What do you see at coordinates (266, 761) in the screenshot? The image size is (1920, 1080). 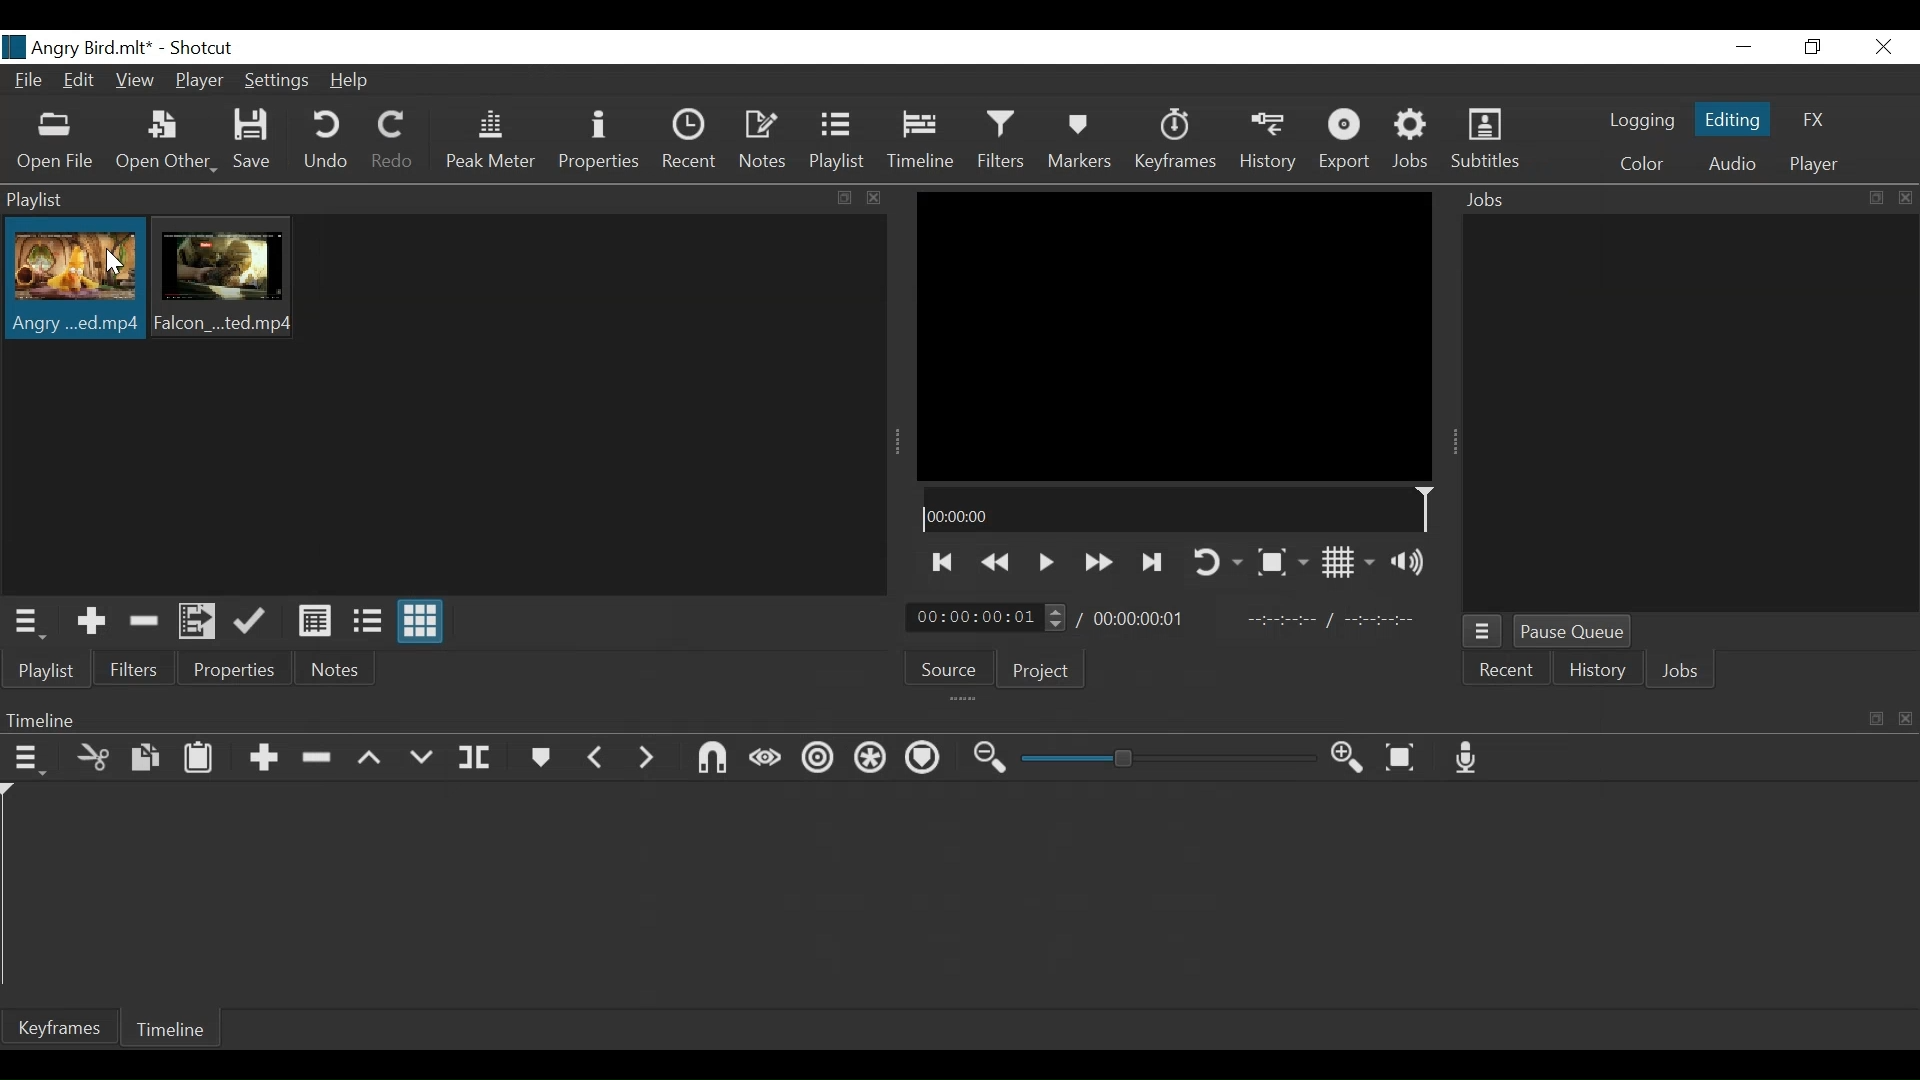 I see `Append` at bounding box center [266, 761].